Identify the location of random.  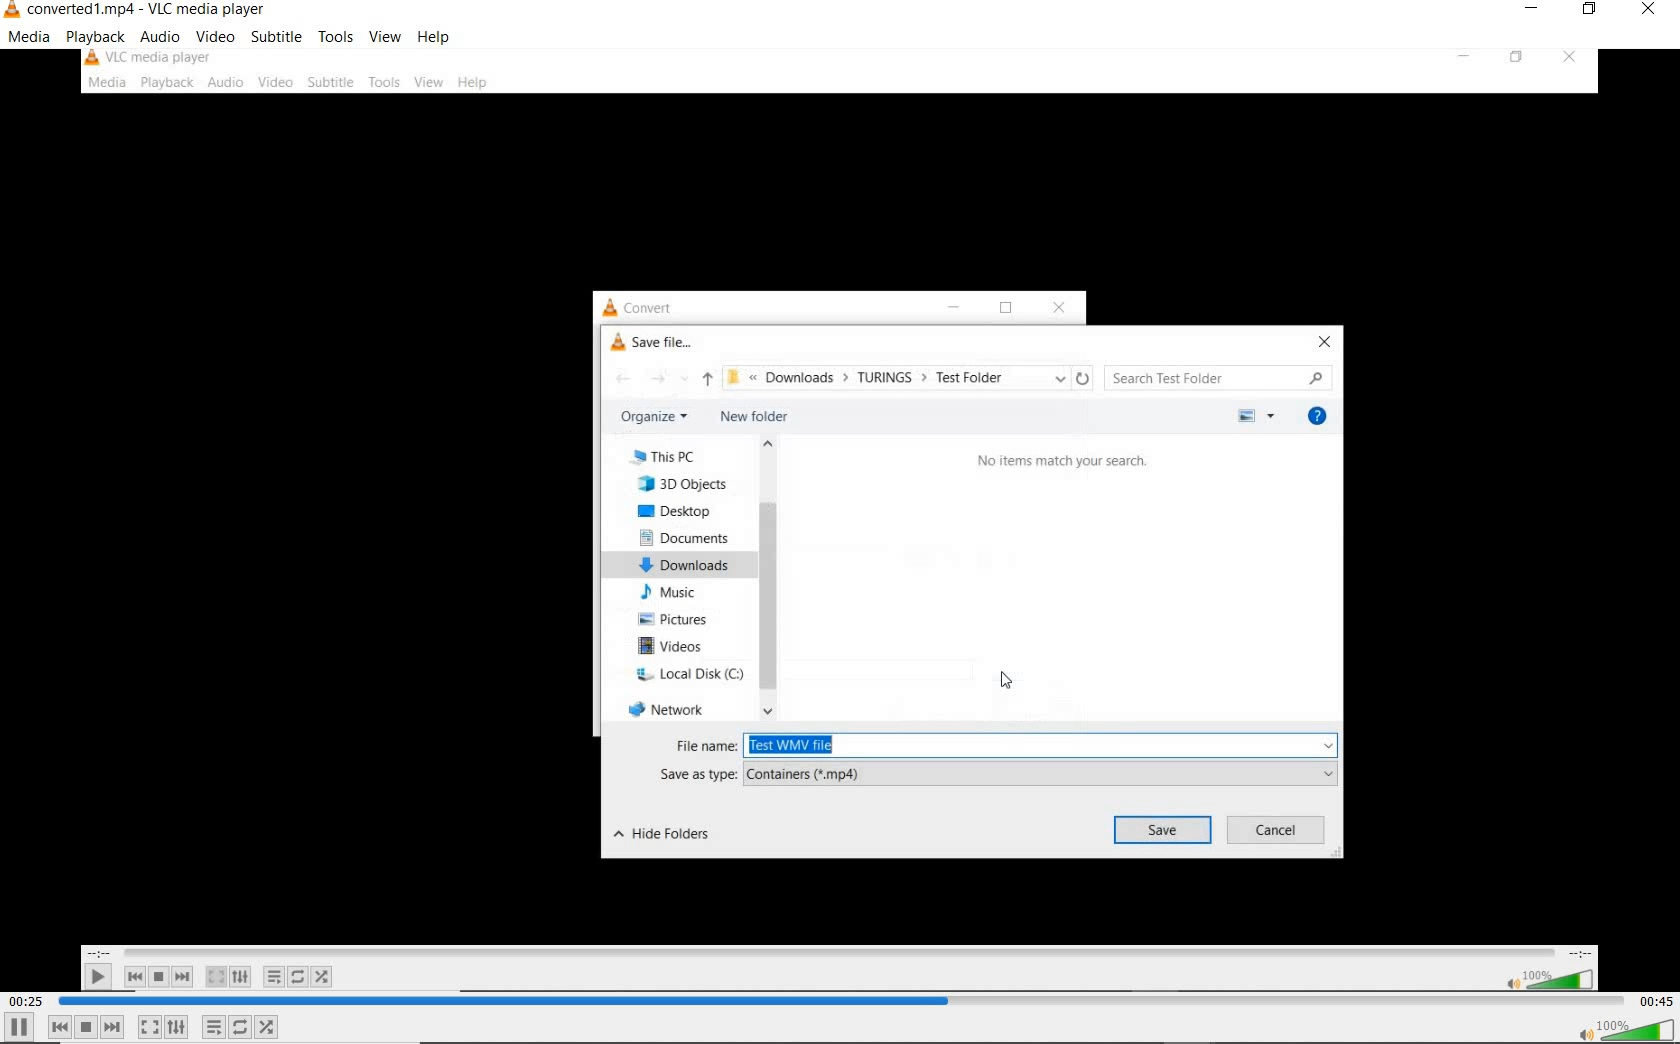
(265, 1028).